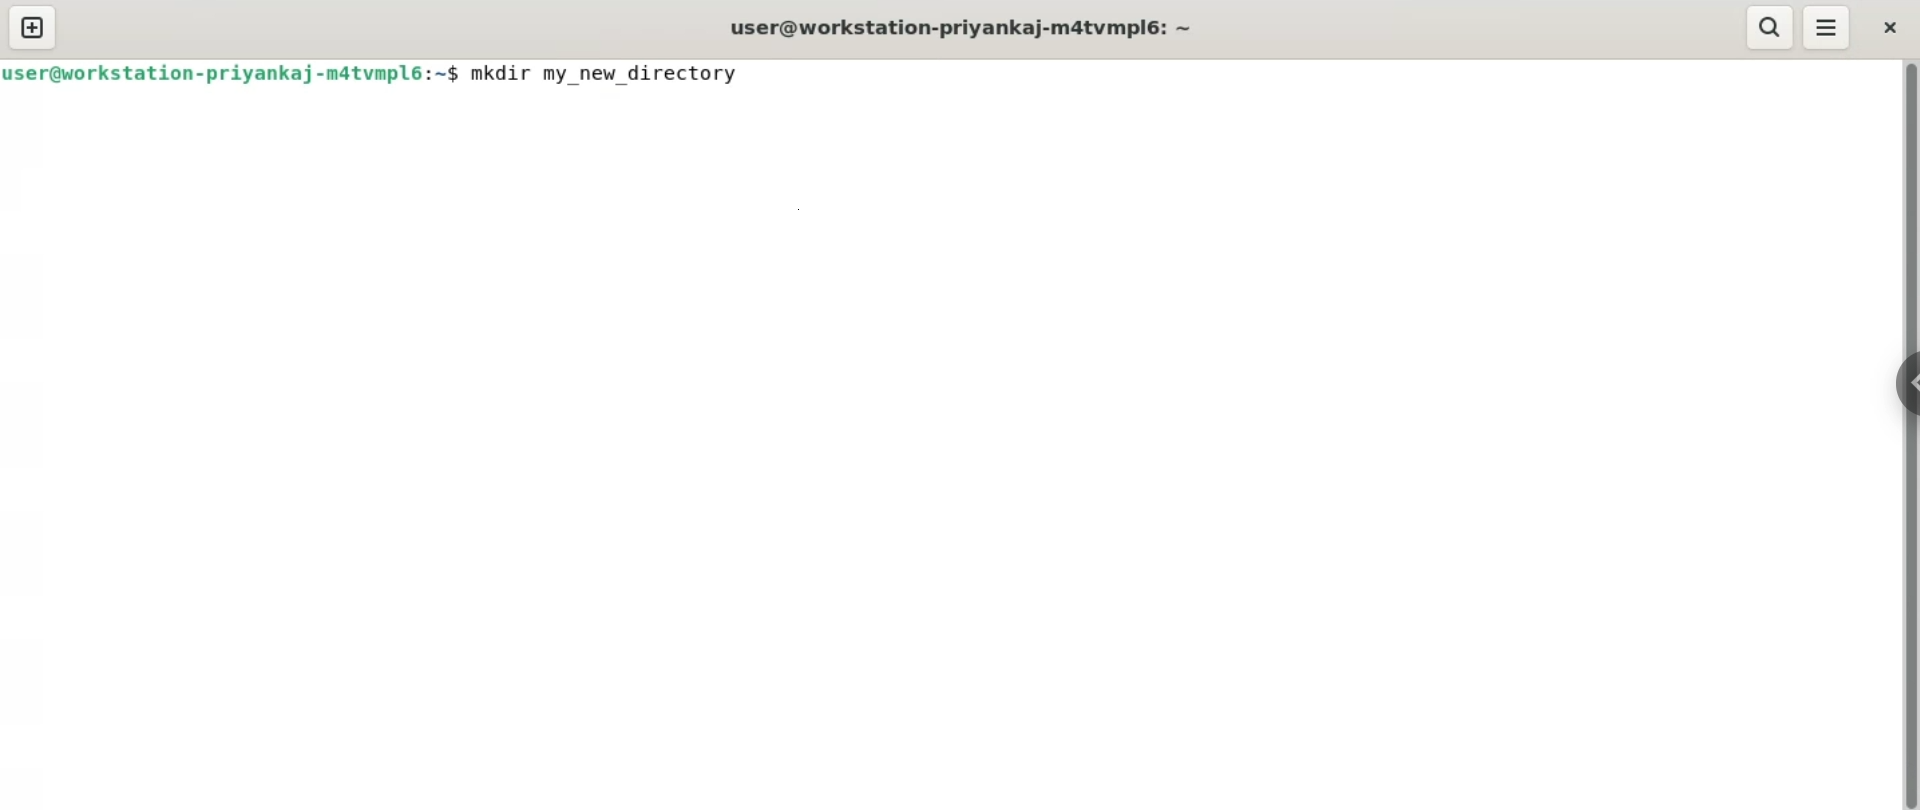 The image size is (1920, 810). I want to click on menu, so click(1827, 24).